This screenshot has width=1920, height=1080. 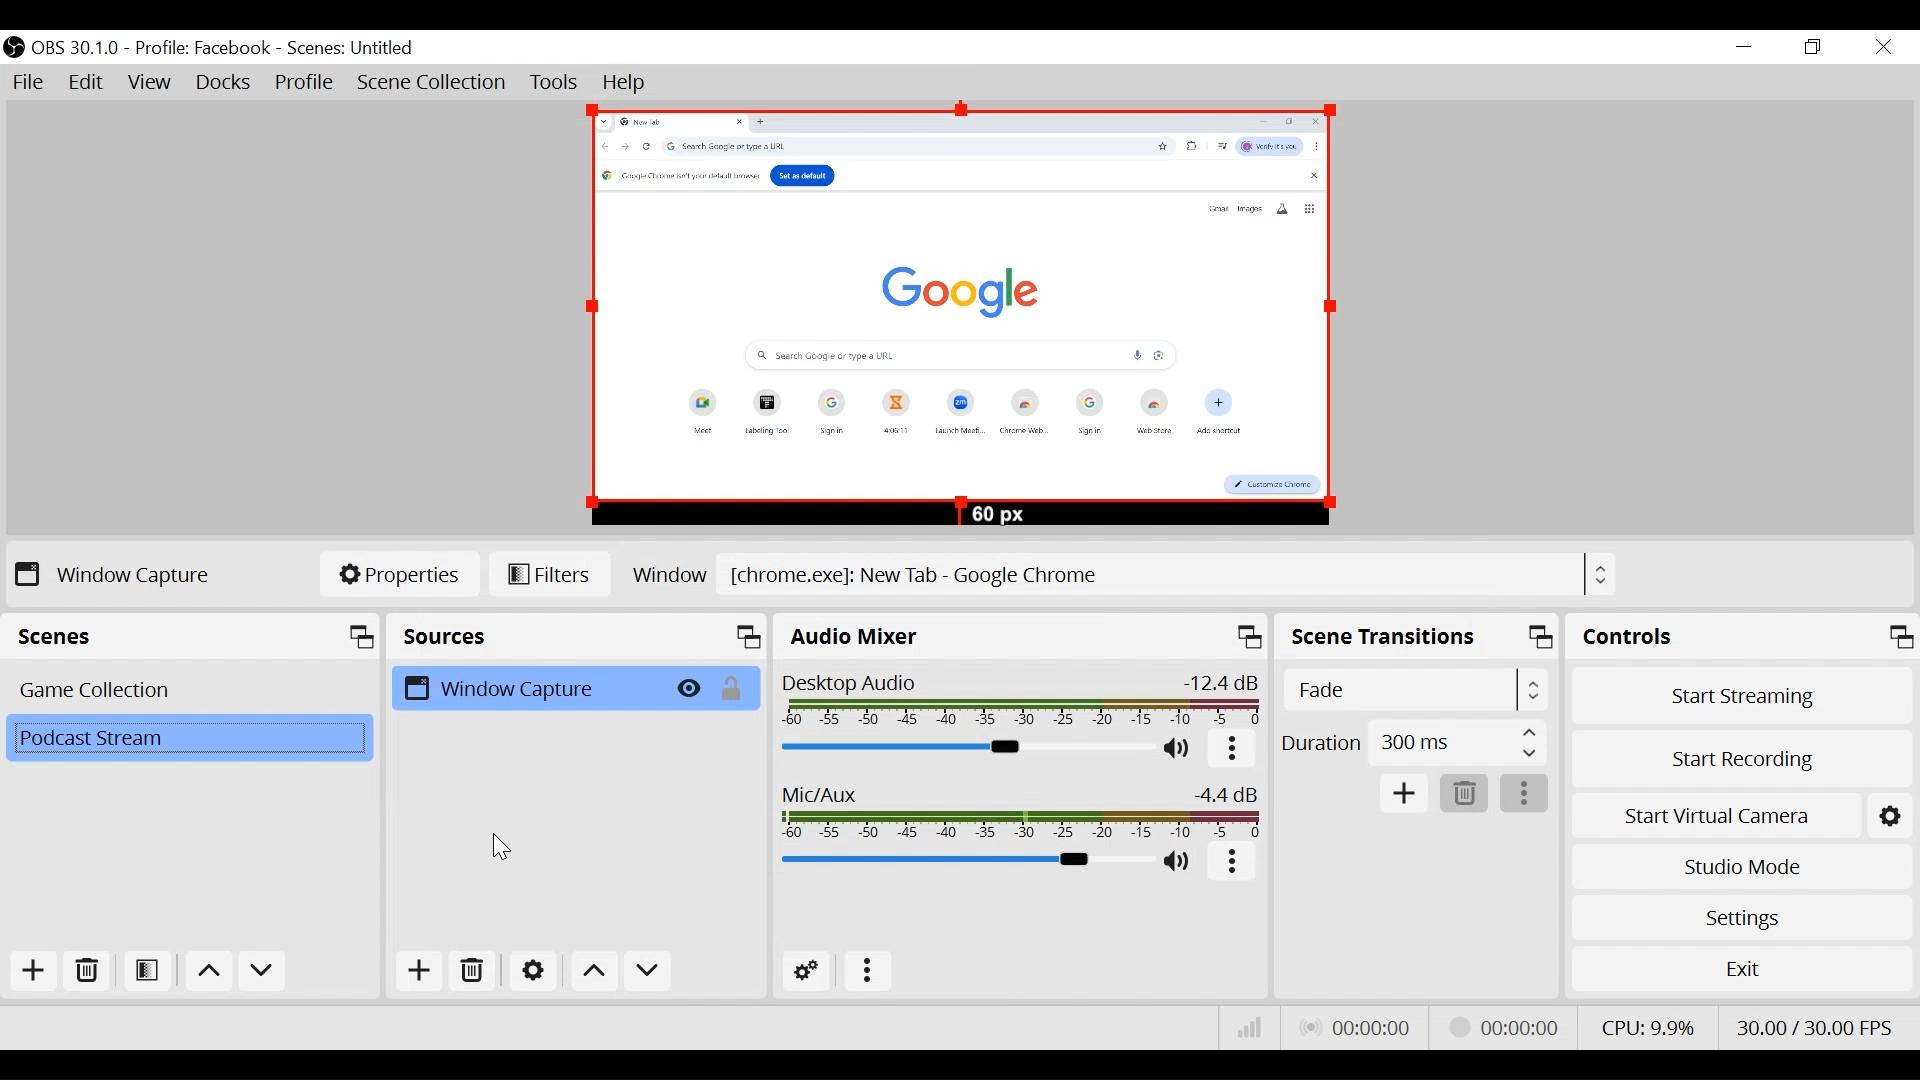 What do you see at coordinates (597, 972) in the screenshot?
I see `move up` at bounding box center [597, 972].